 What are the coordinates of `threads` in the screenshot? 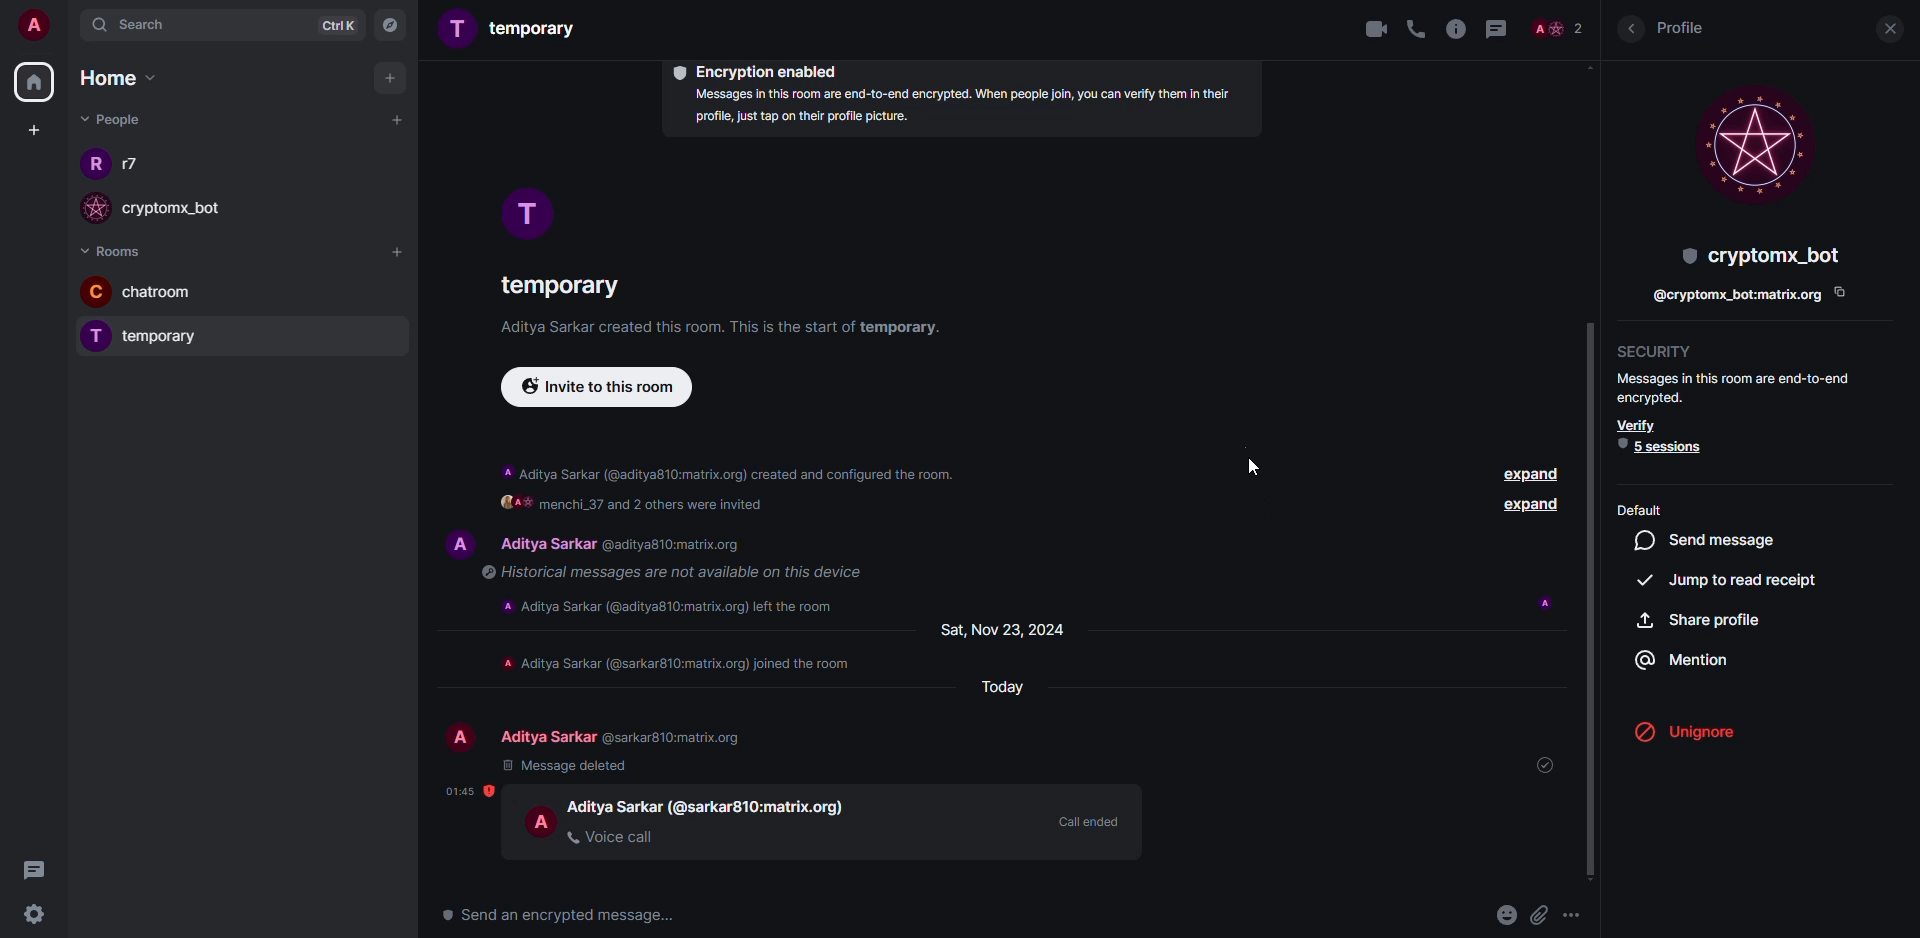 It's located at (42, 870).